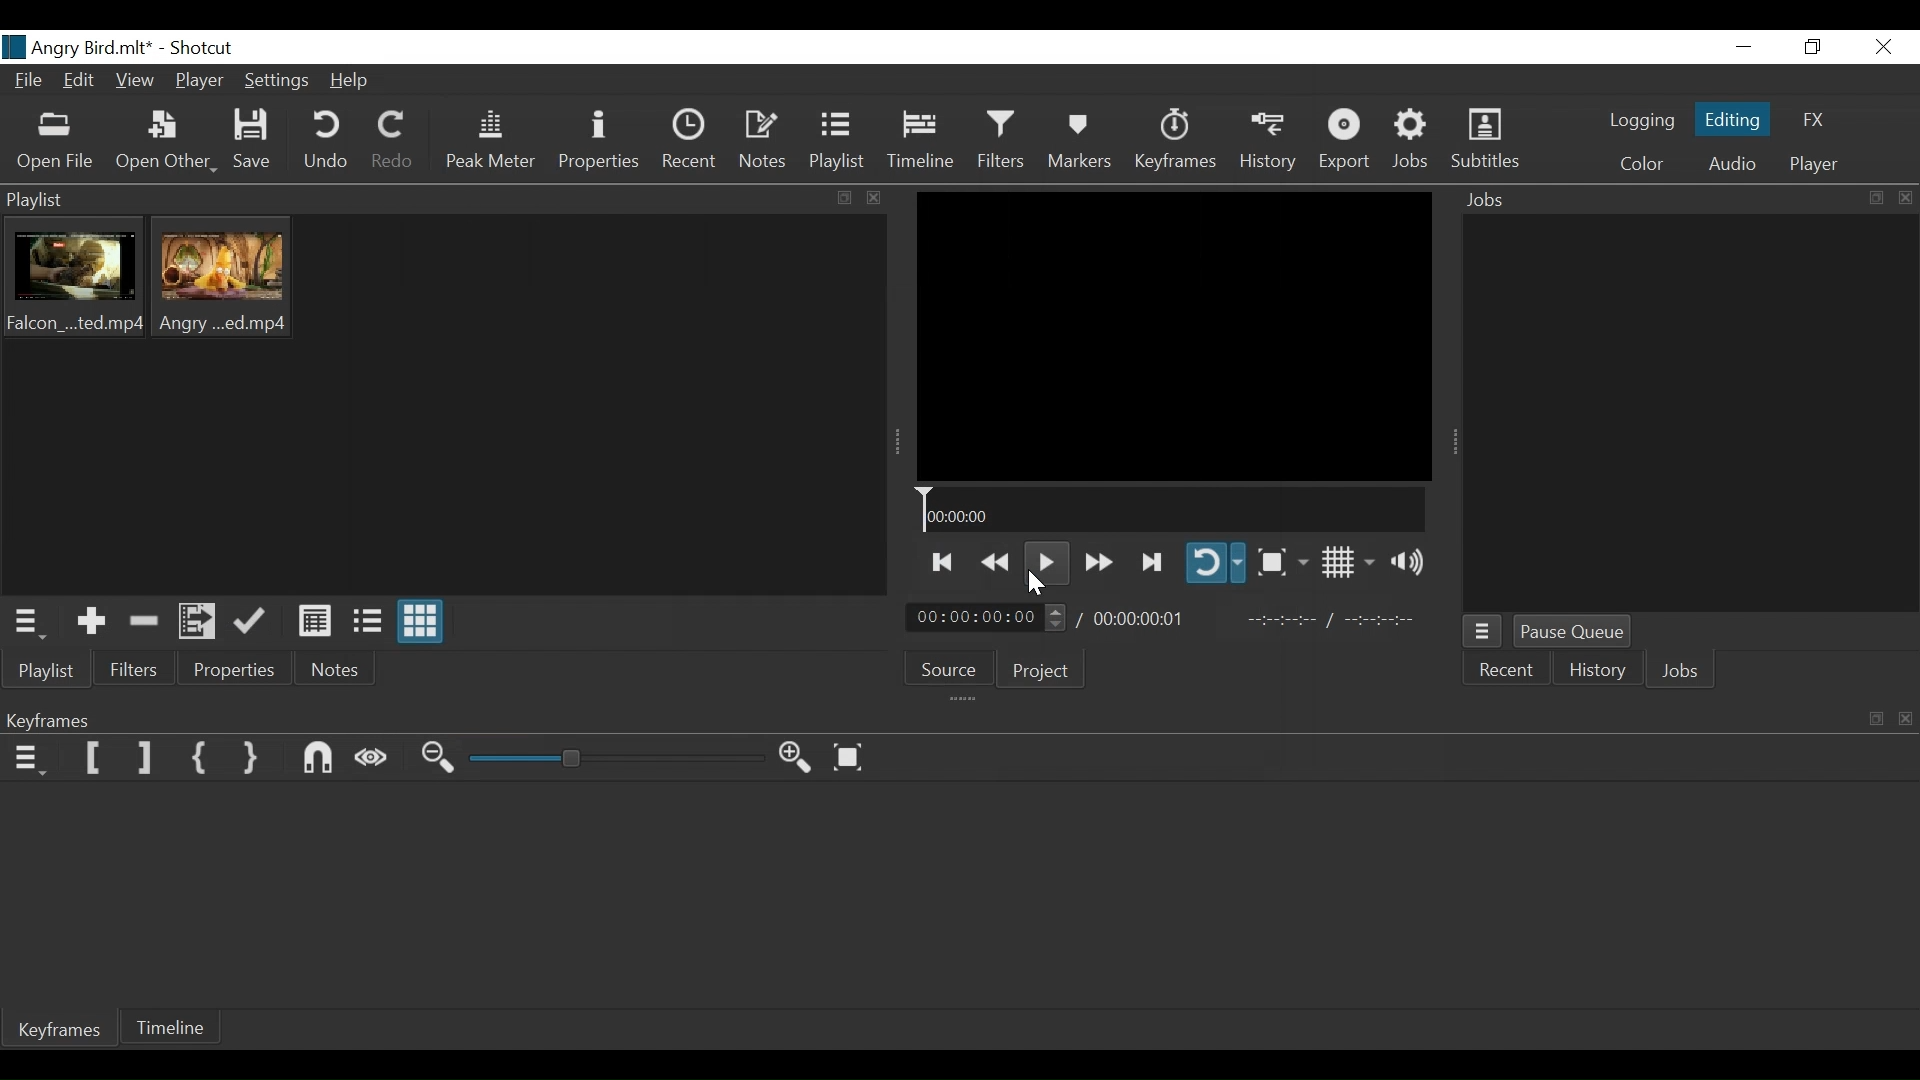  I want to click on Save, so click(254, 139).